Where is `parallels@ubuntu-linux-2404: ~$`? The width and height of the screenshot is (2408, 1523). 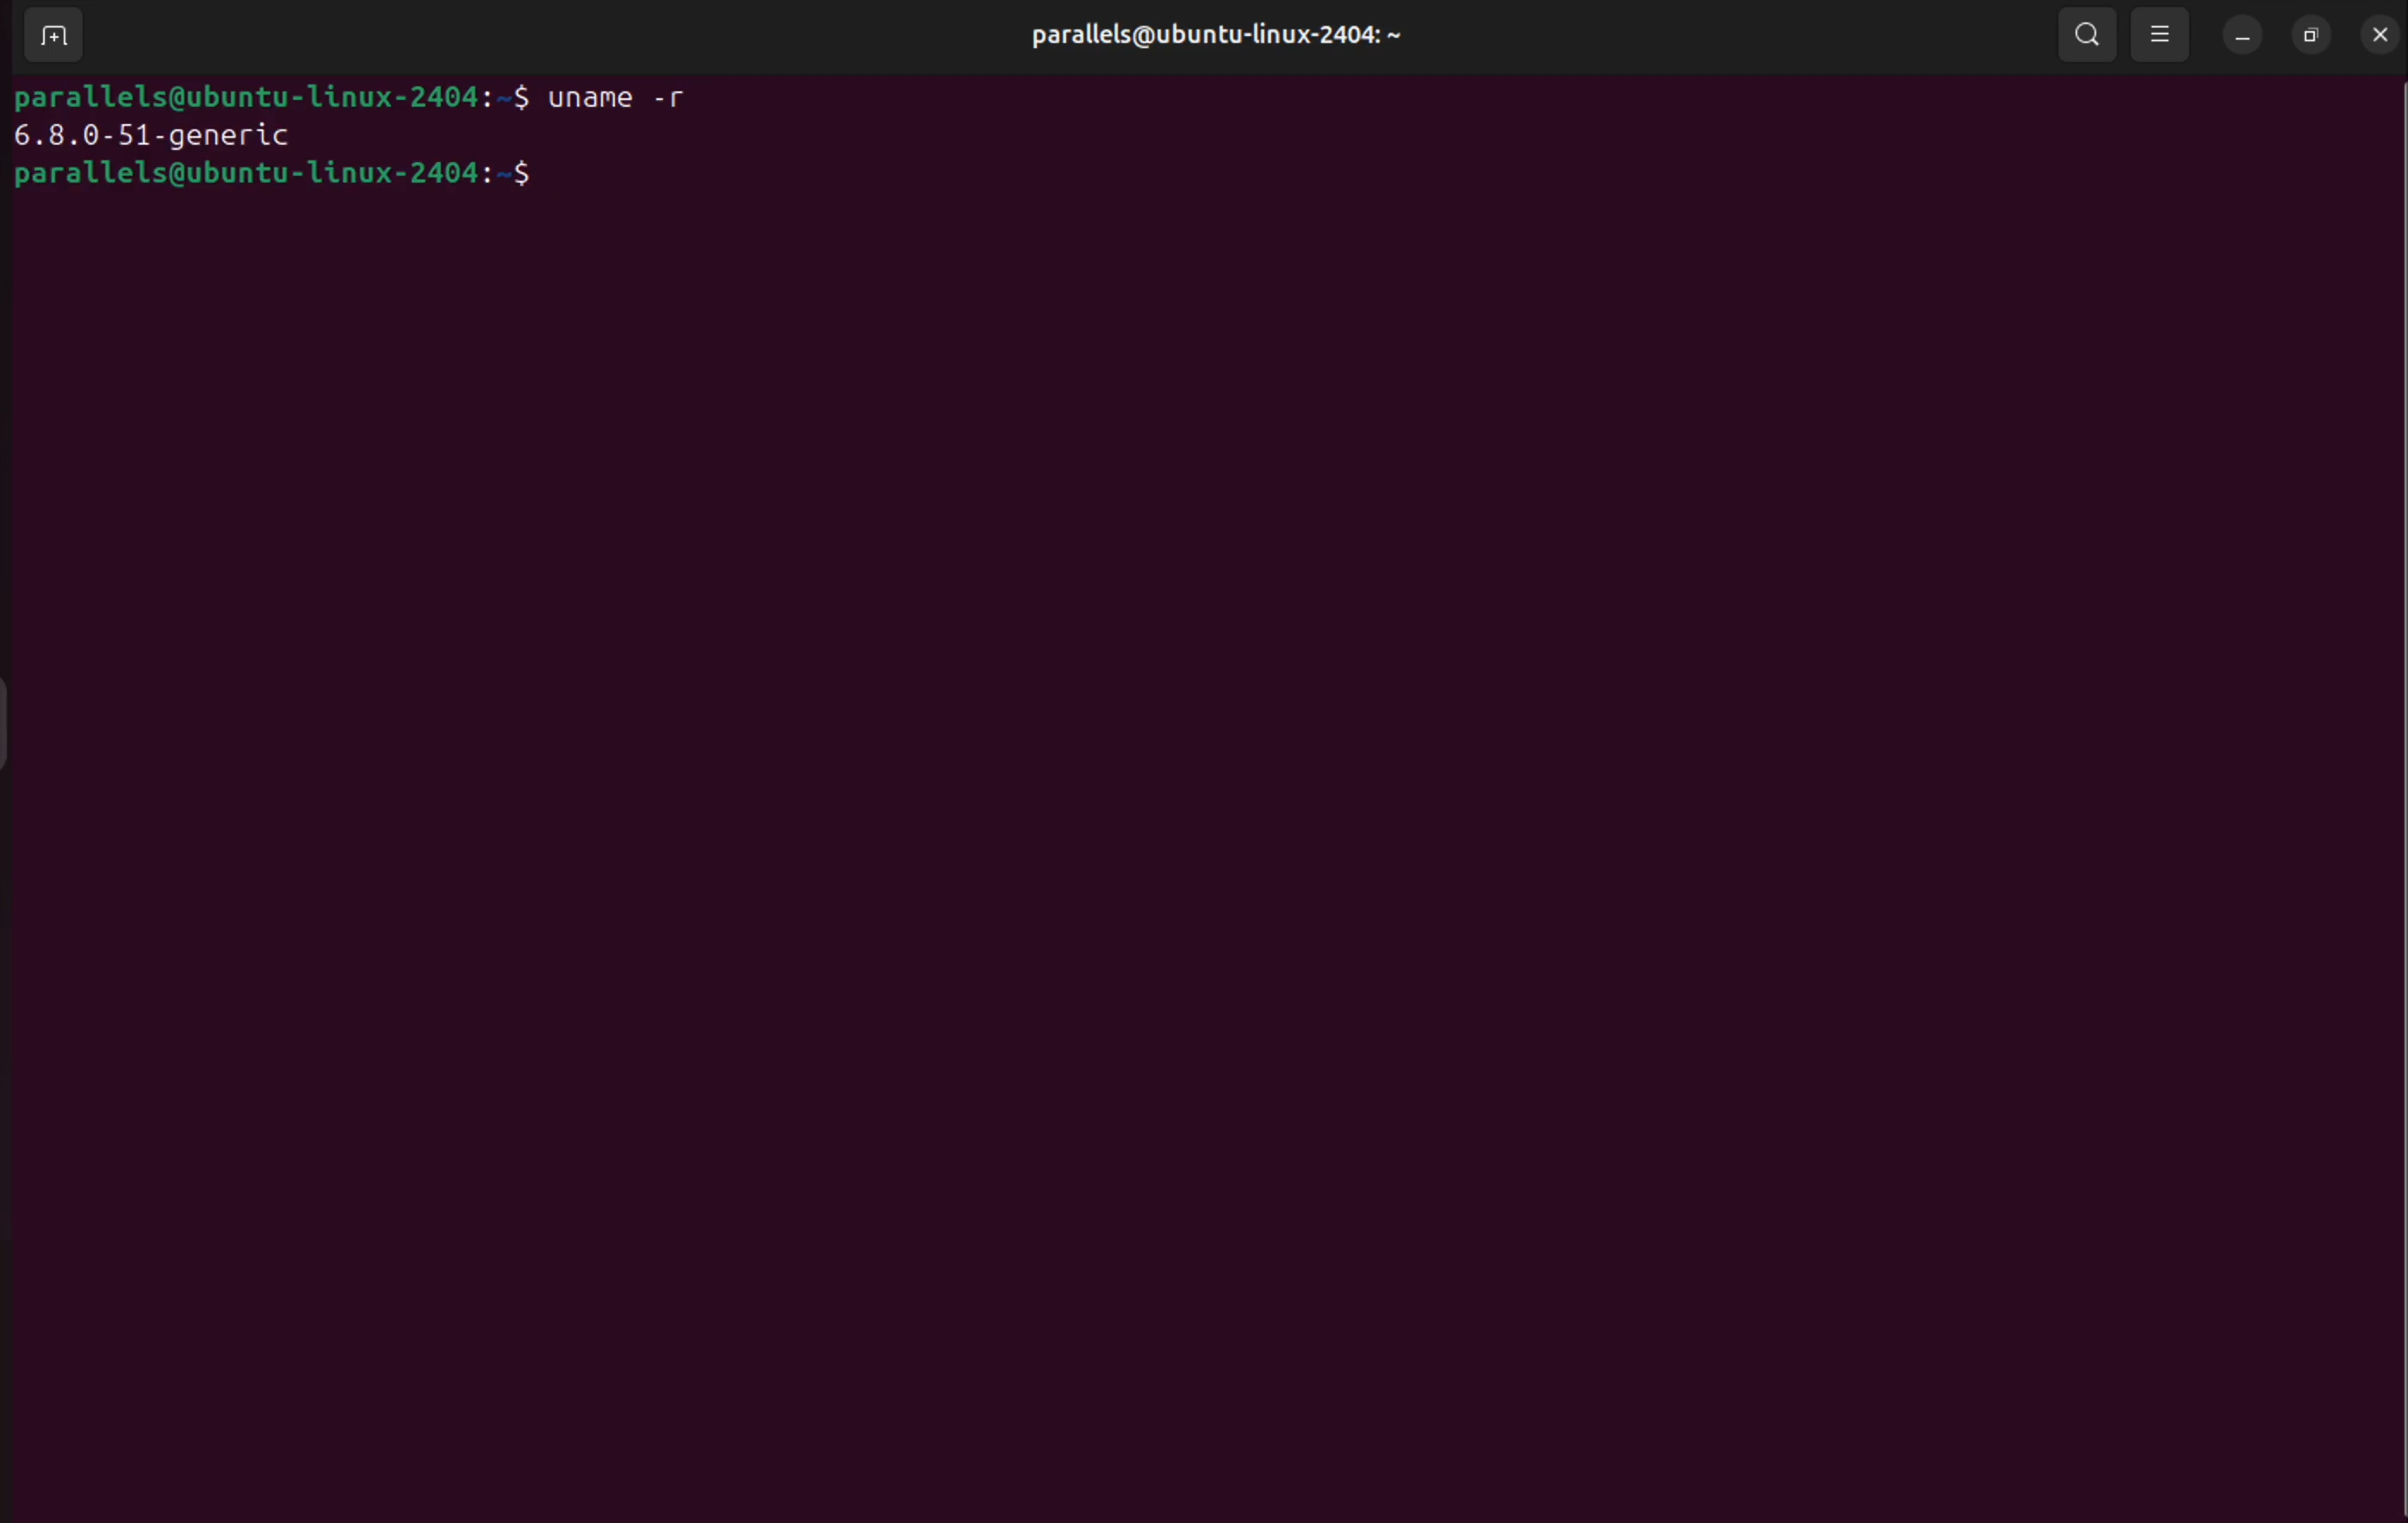
parallels@ubuntu-linux-2404: ~$ is located at coordinates (268, 92).